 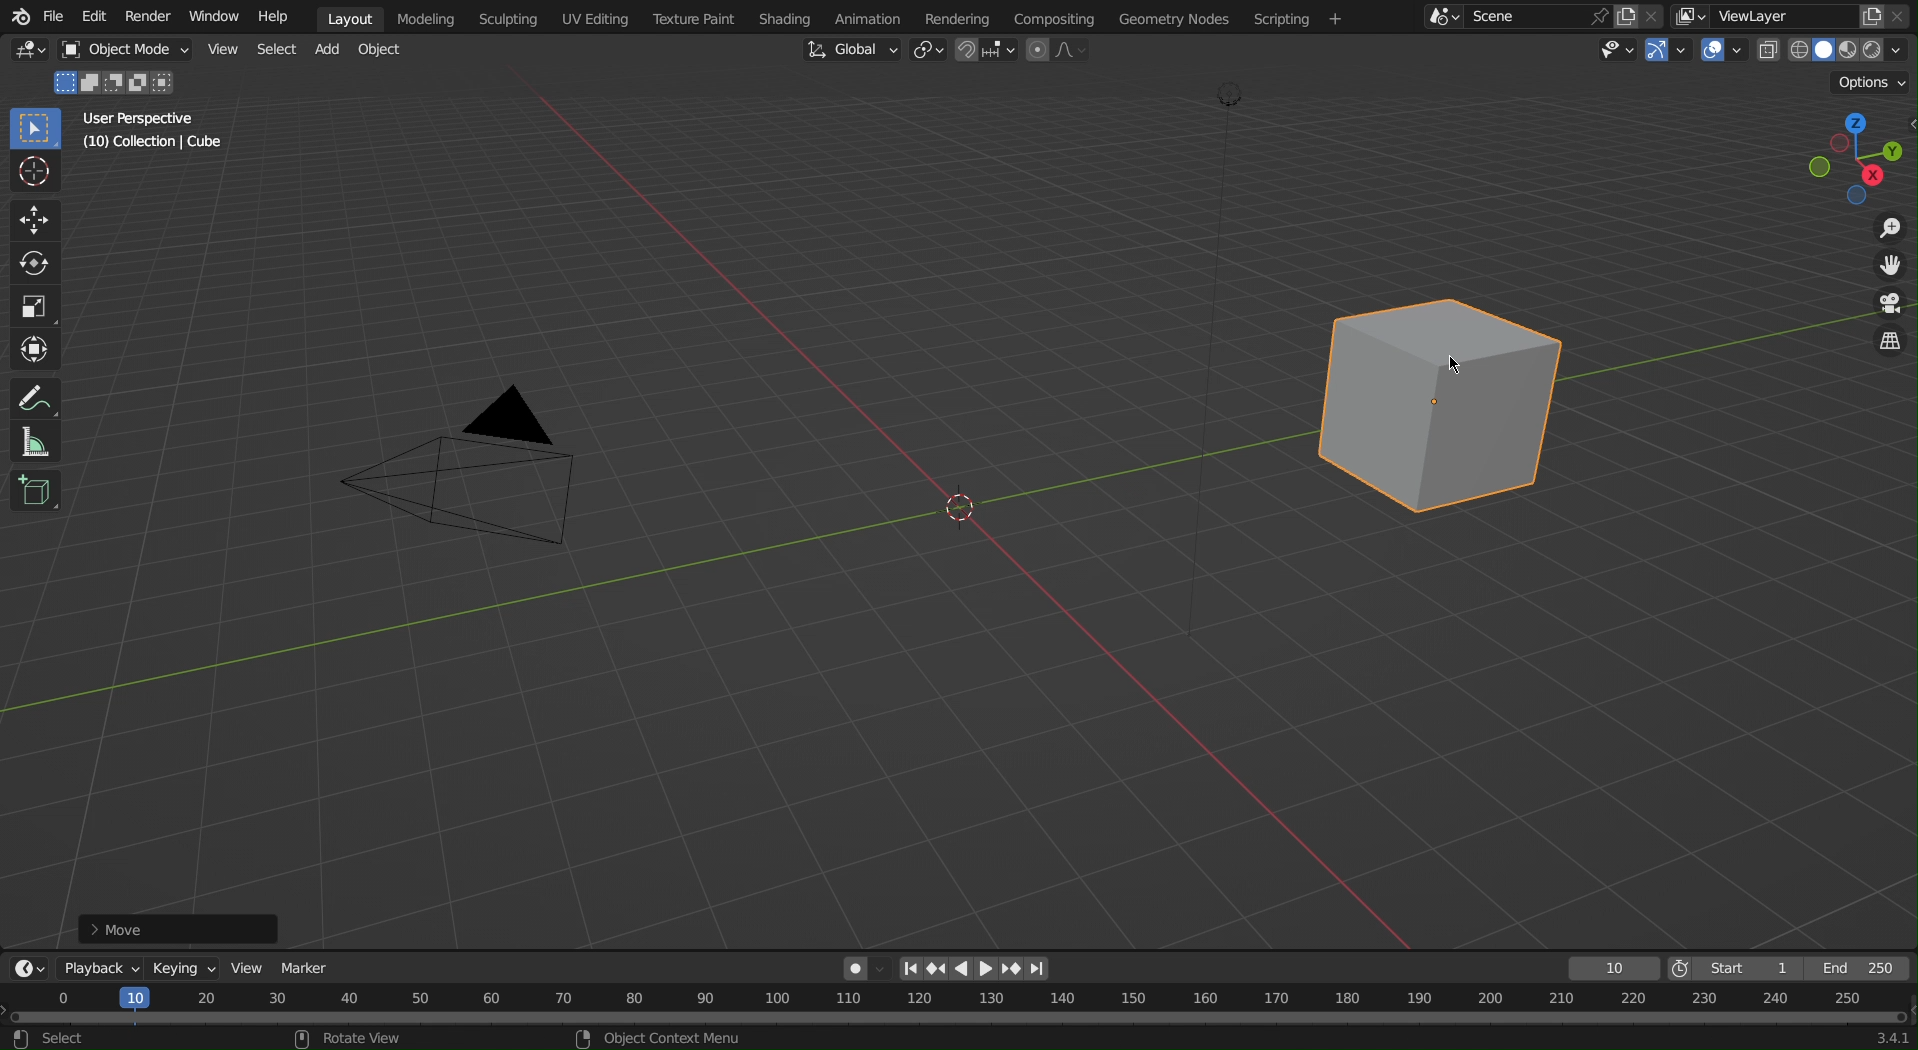 What do you see at coordinates (472, 478) in the screenshot?
I see `Camera` at bounding box center [472, 478].